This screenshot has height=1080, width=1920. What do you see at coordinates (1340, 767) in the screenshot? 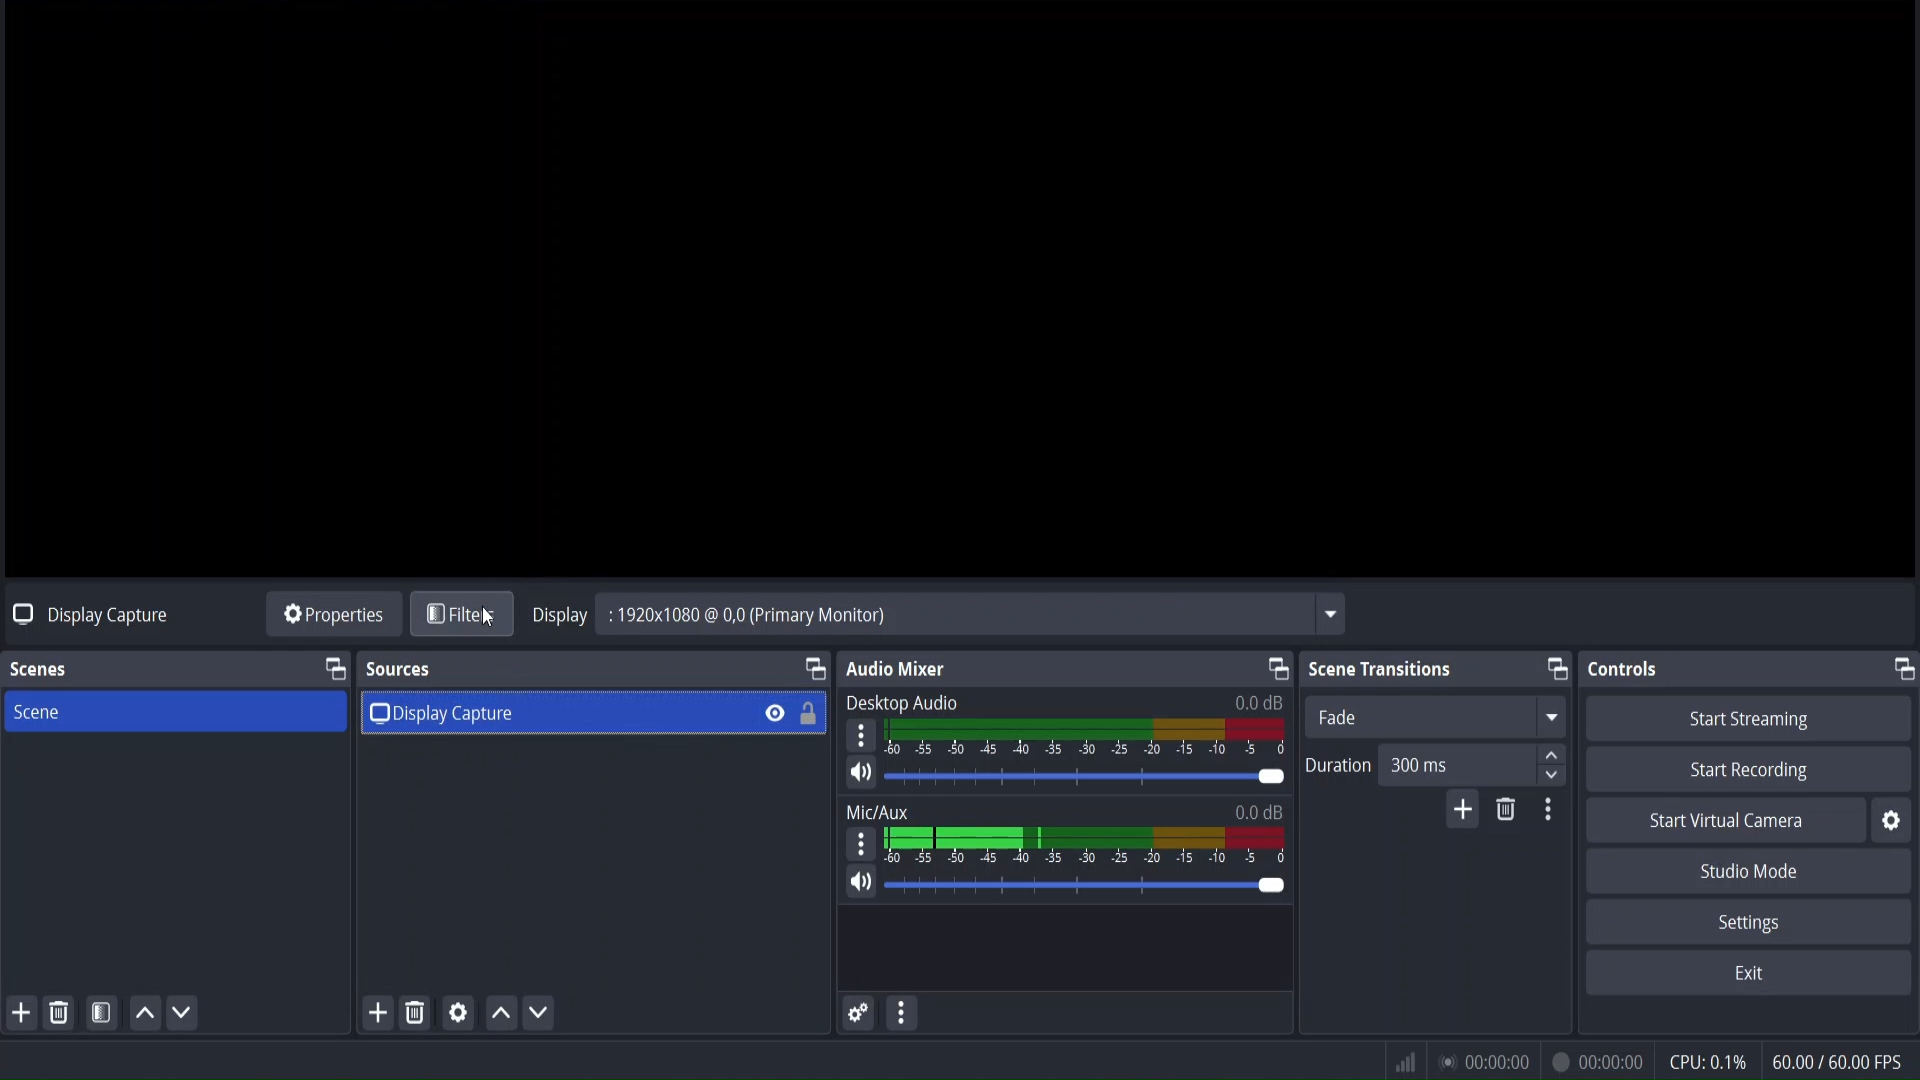
I see `Duration` at bounding box center [1340, 767].